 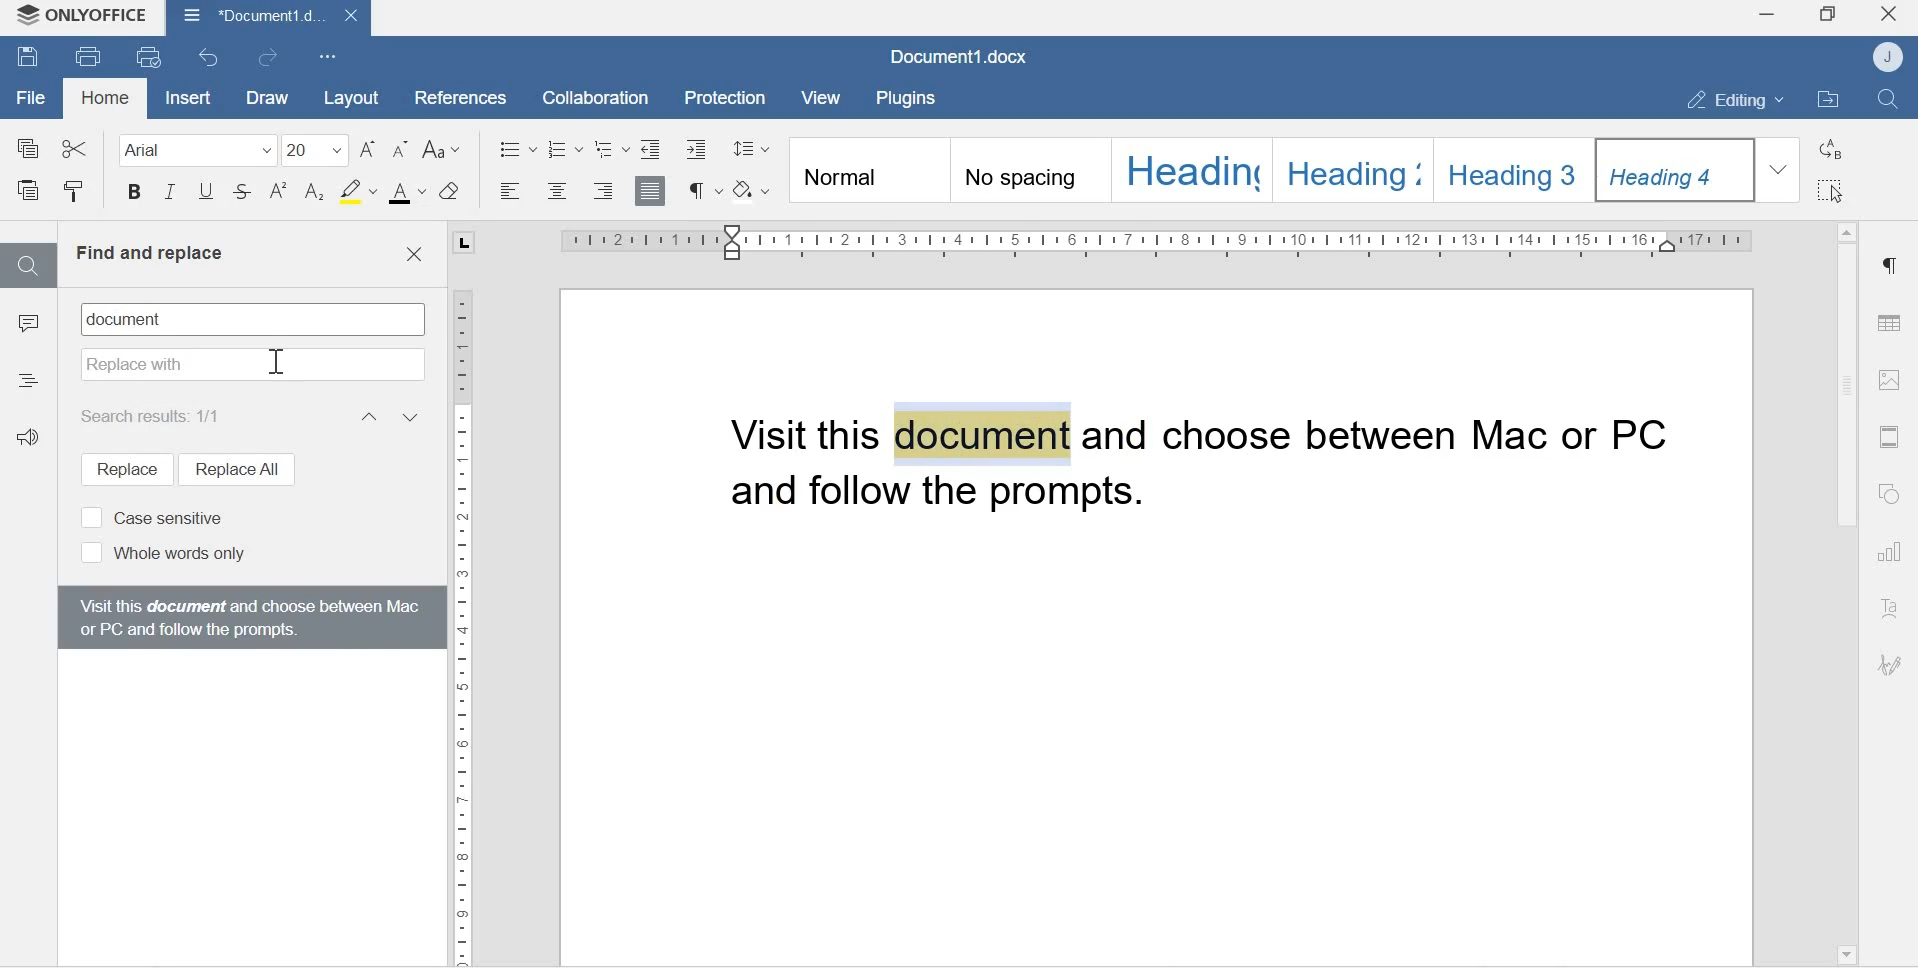 What do you see at coordinates (132, 319) in the screenshot?
I see `document` at bounding box center [132, 319].